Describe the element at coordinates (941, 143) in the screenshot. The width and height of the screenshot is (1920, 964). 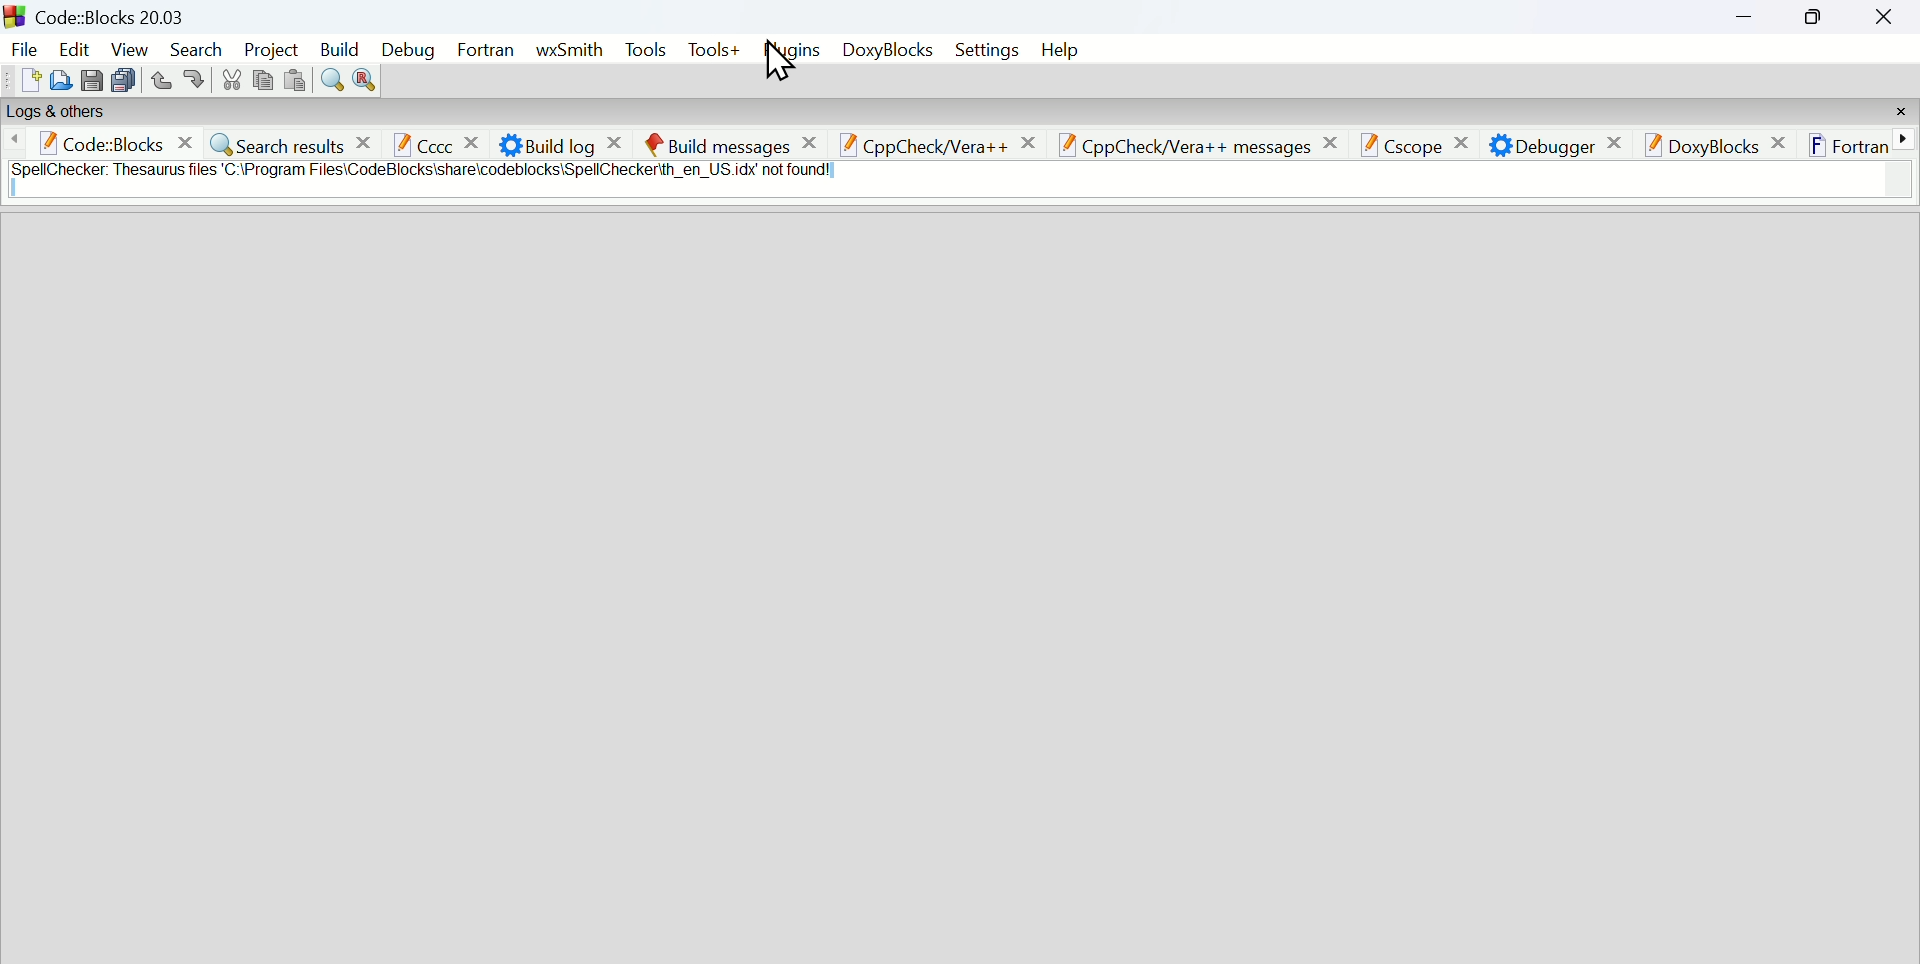
I see `CppCheck/Vera++` at that location.